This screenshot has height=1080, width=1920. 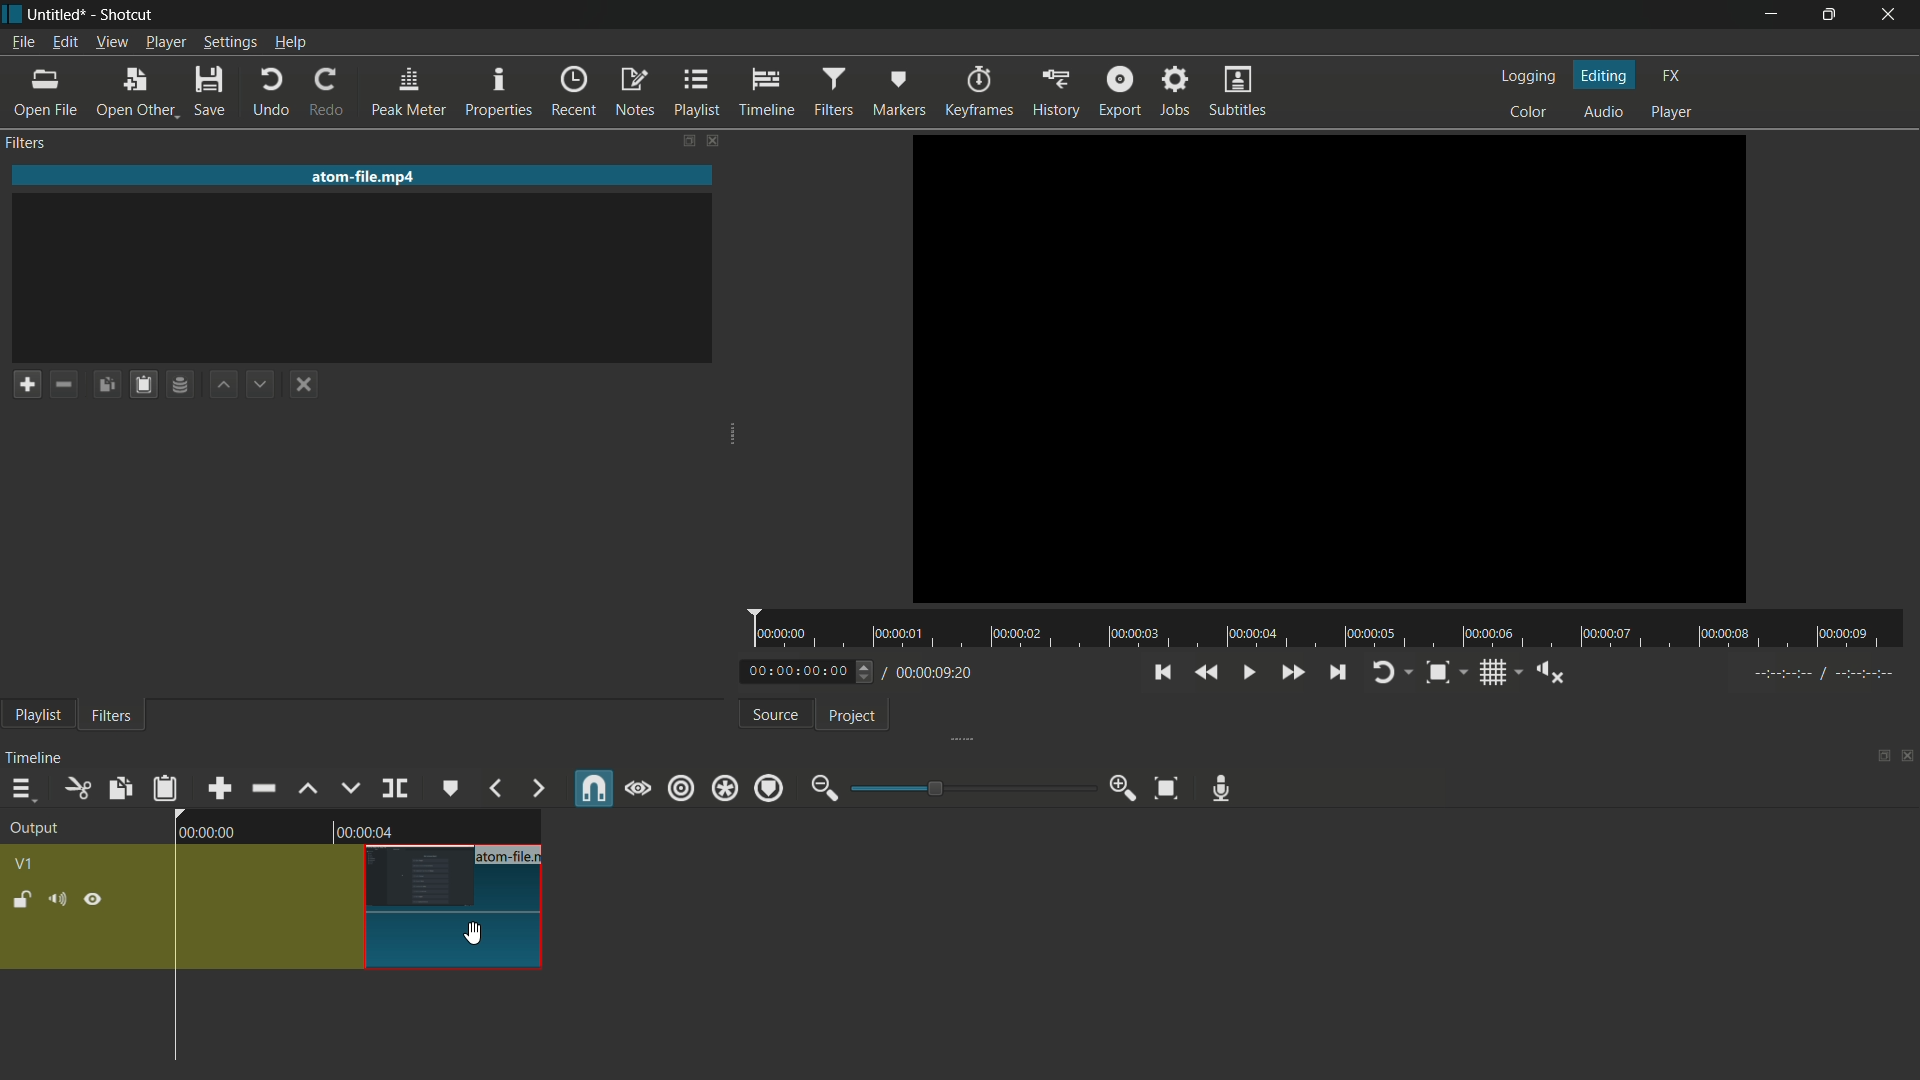 What do you see at coordinates (1892, 15) in the screenshot?
I see `close app` at bounding box center [1892, 15].